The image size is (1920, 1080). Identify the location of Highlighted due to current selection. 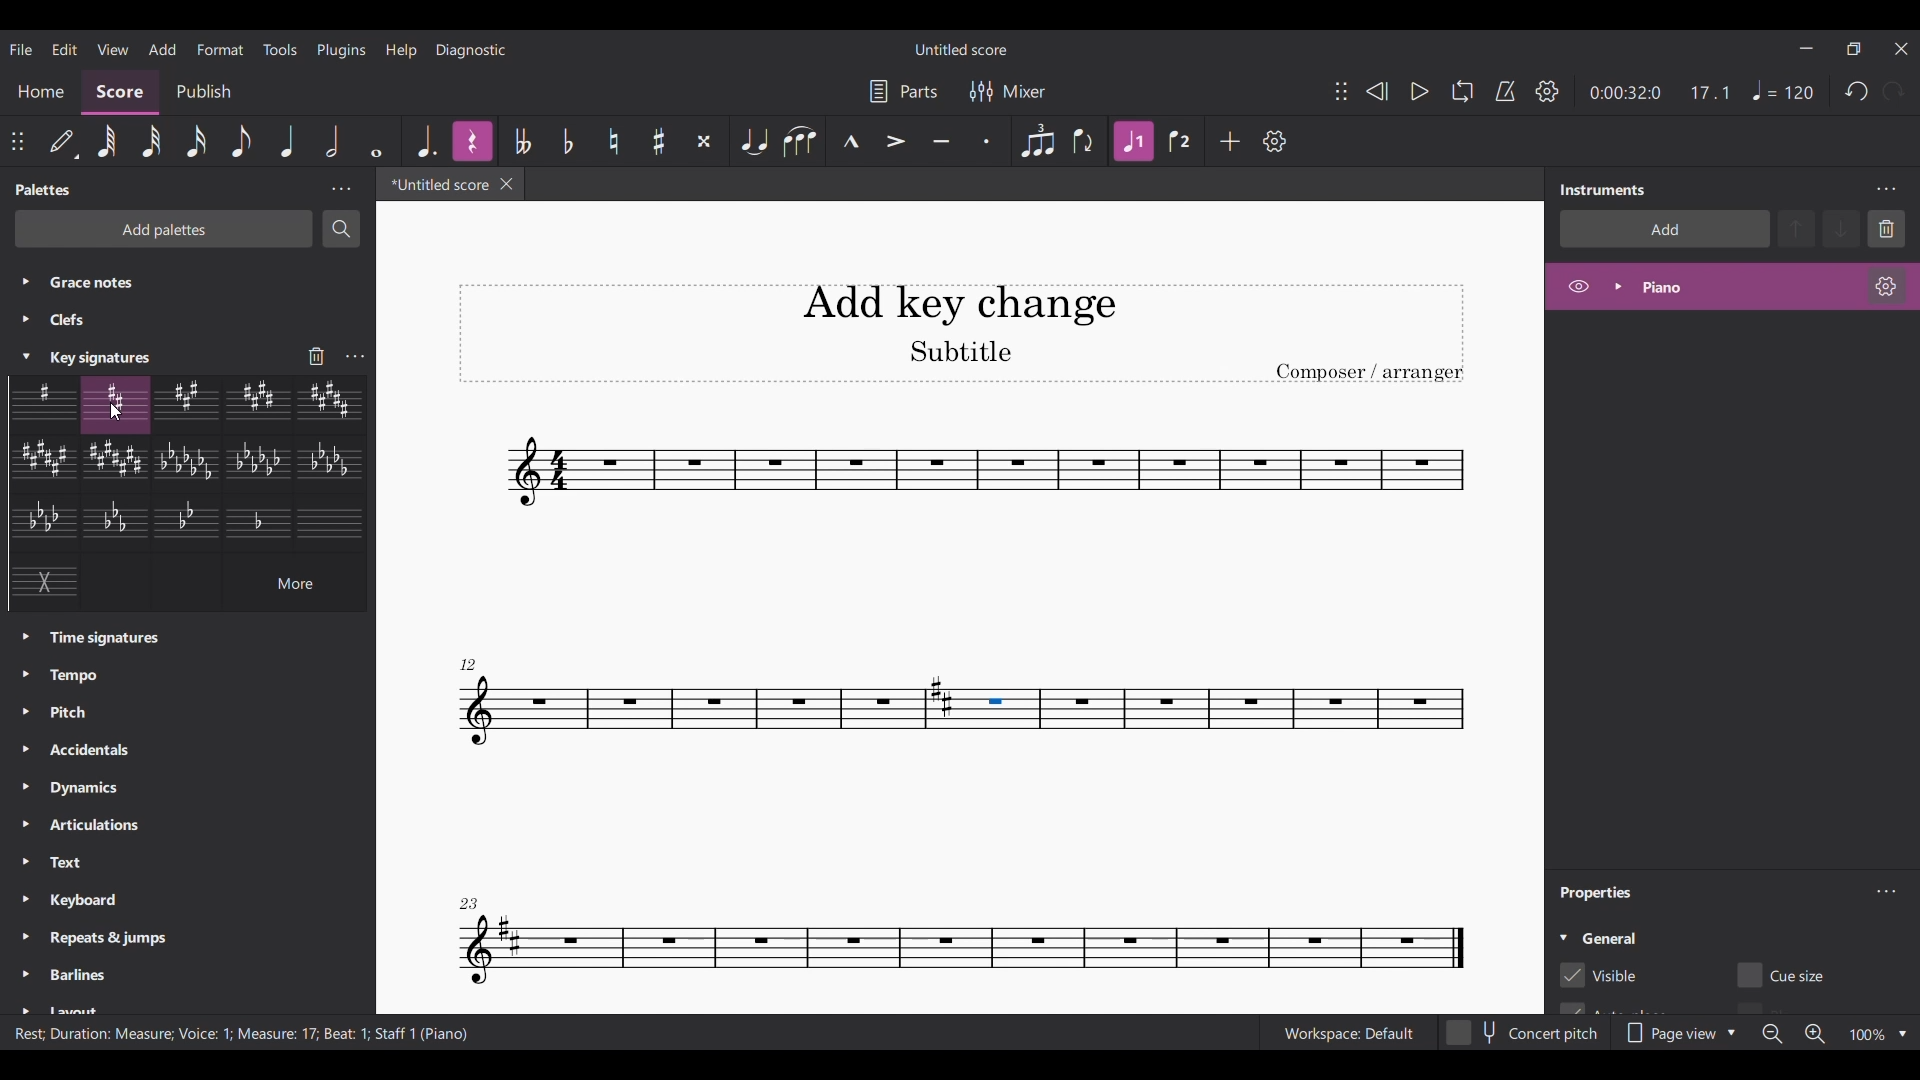
(1732, 287).